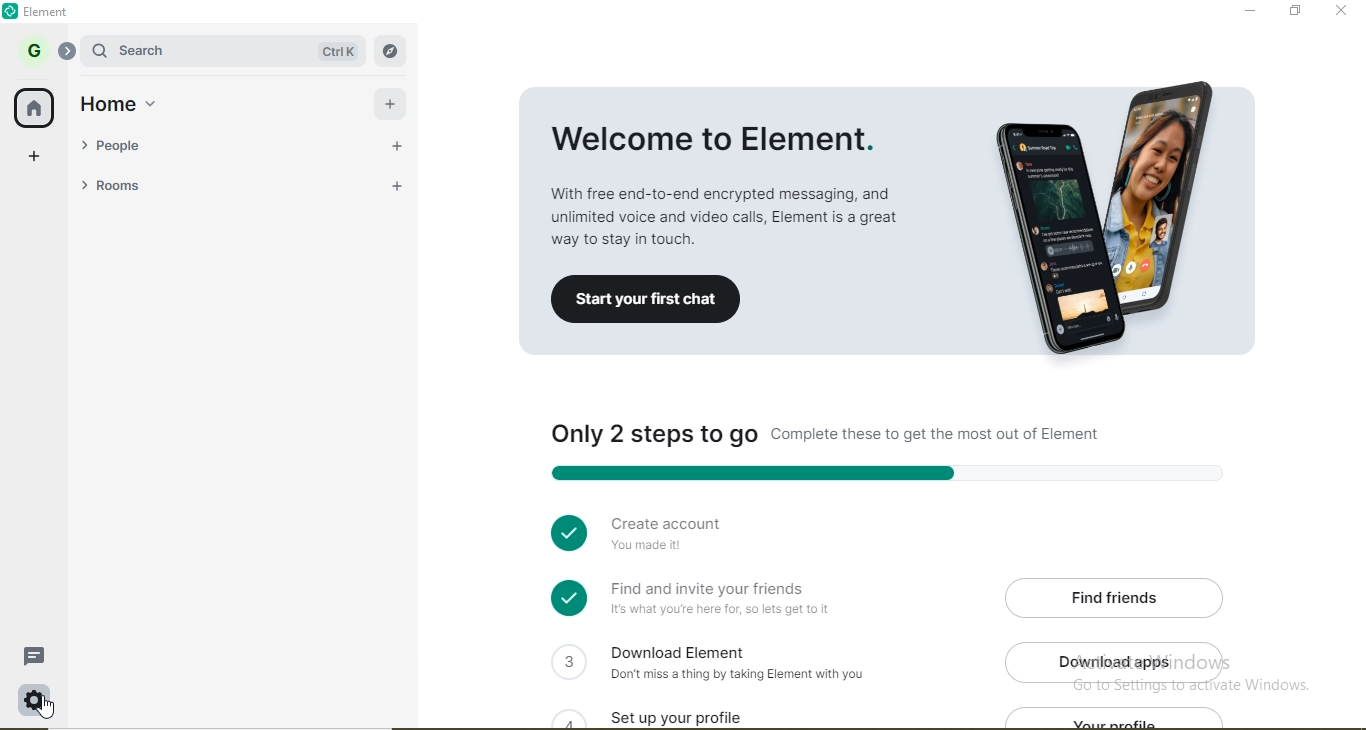 The height and width of the screenshot is (730, 1366). Describe the element at coordinates (727, 599) in the screenshot. I see `Find and invite your friends` at that location.